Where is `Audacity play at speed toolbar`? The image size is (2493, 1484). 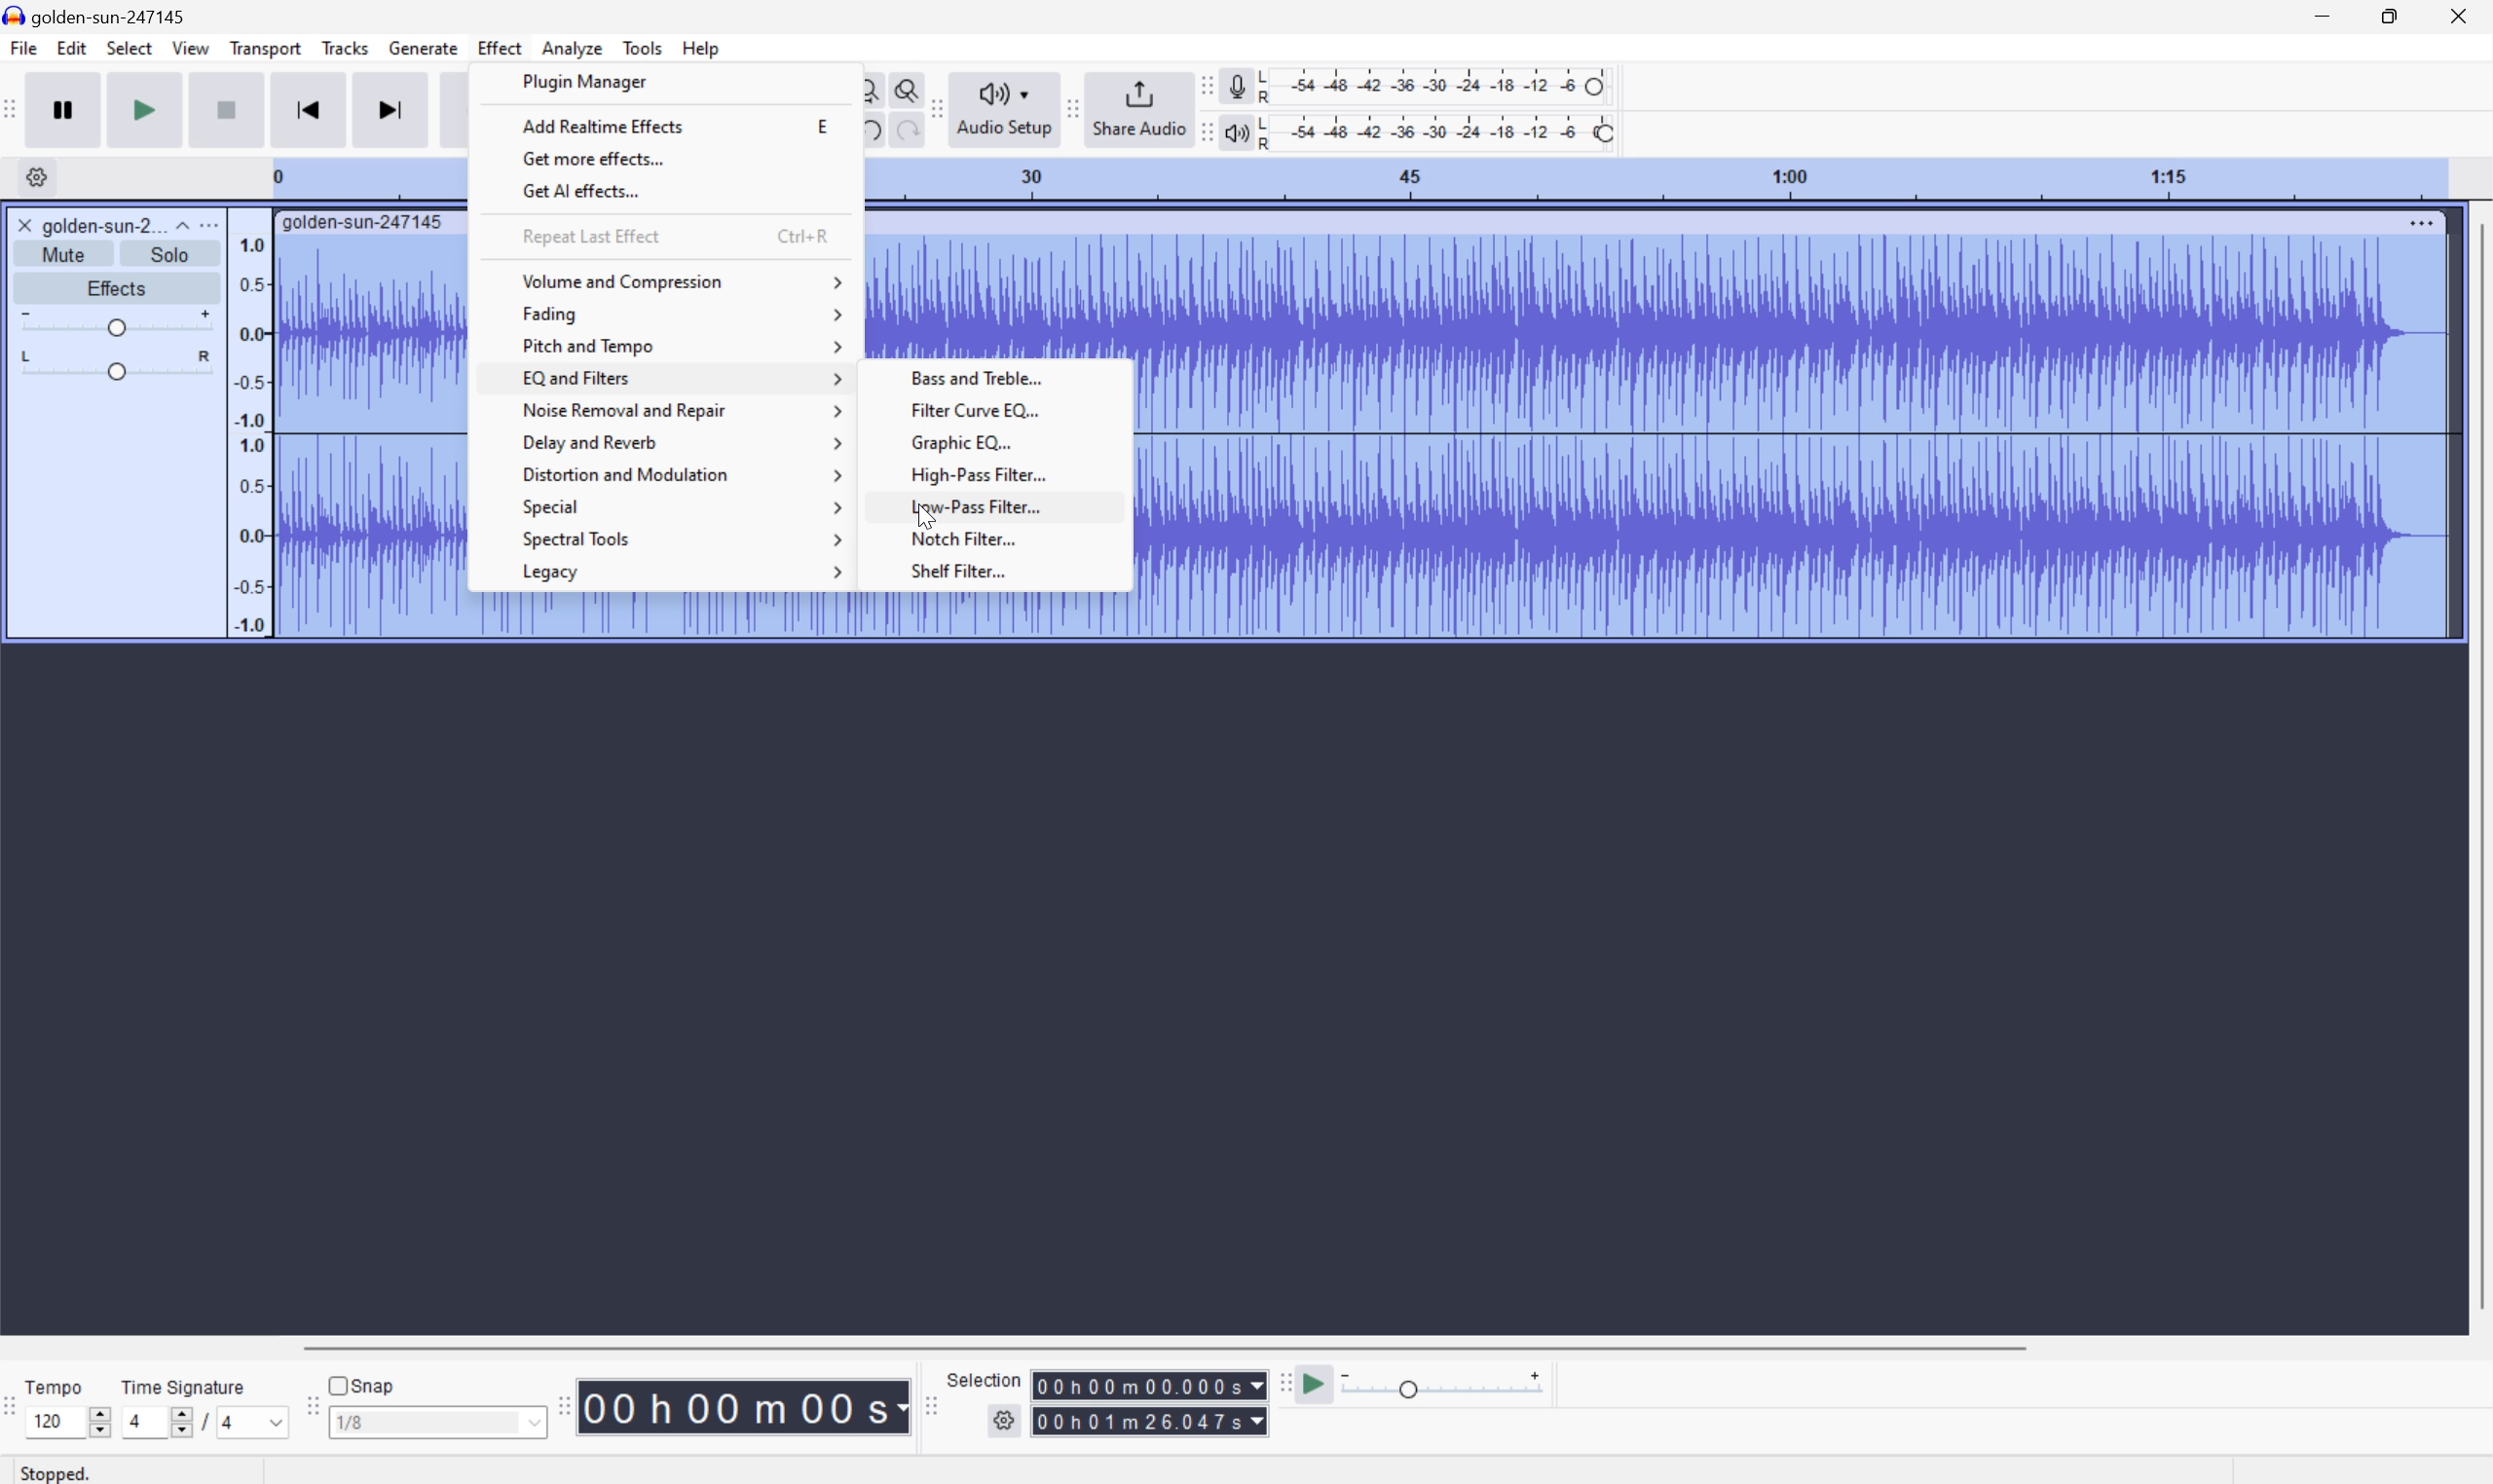 Audacity play at speed toolbar is located at coordinates (1283, 1385).